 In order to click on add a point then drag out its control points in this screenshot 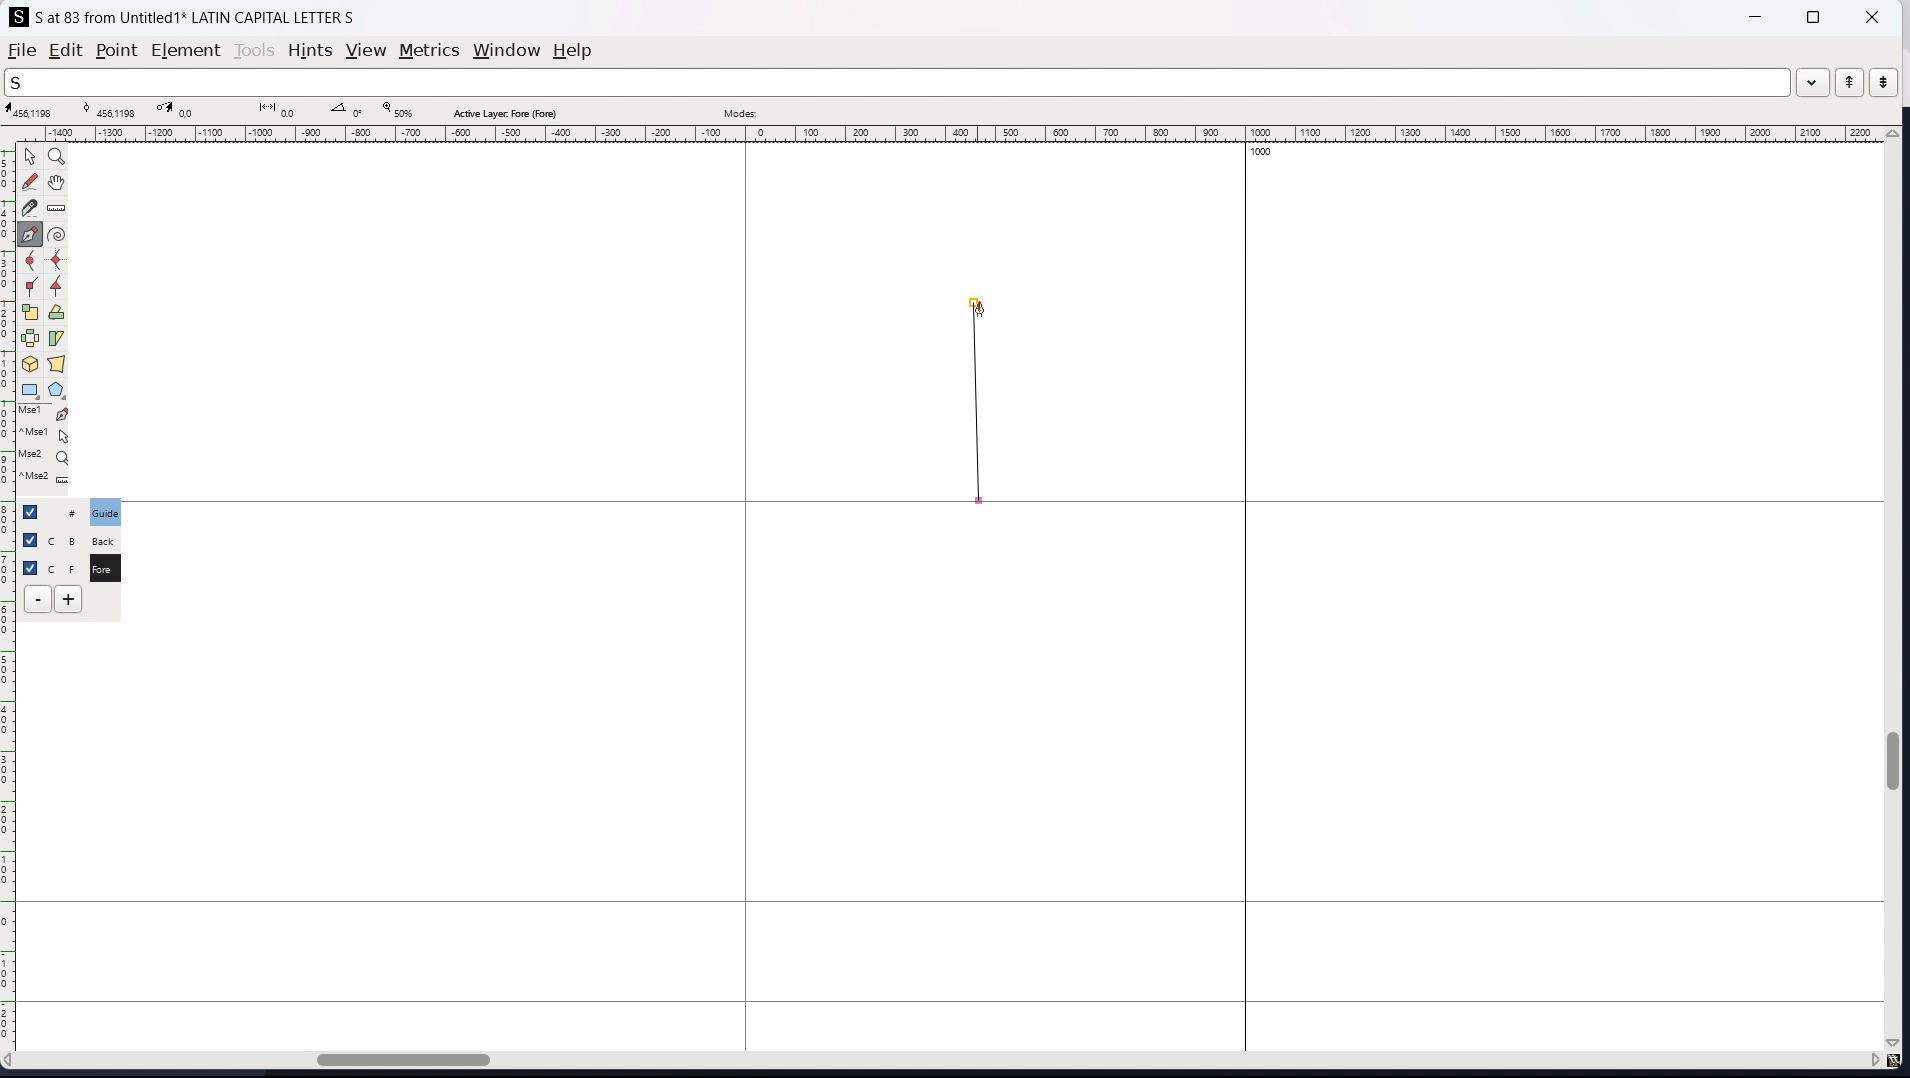, I will do `click(31, 234)`.